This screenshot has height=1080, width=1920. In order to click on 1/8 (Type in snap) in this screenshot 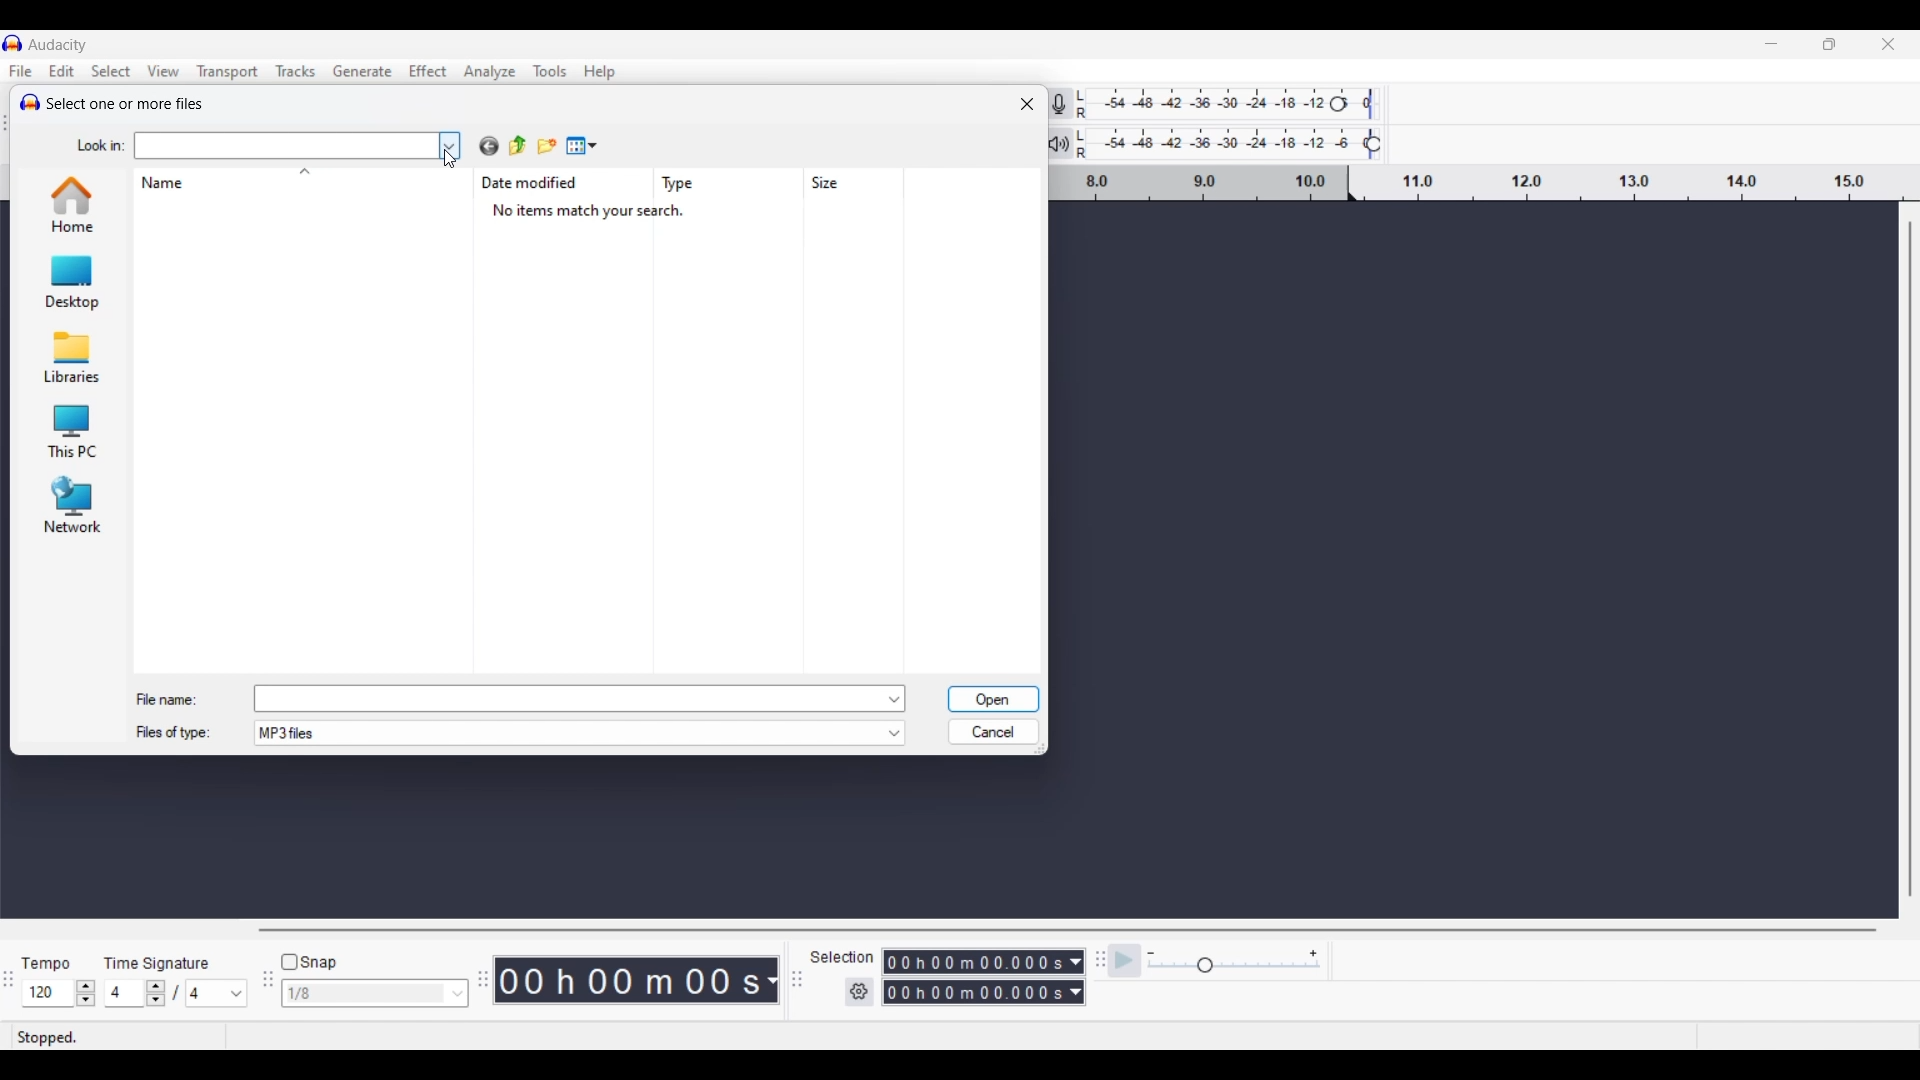, I will do `click(361, 995)`.